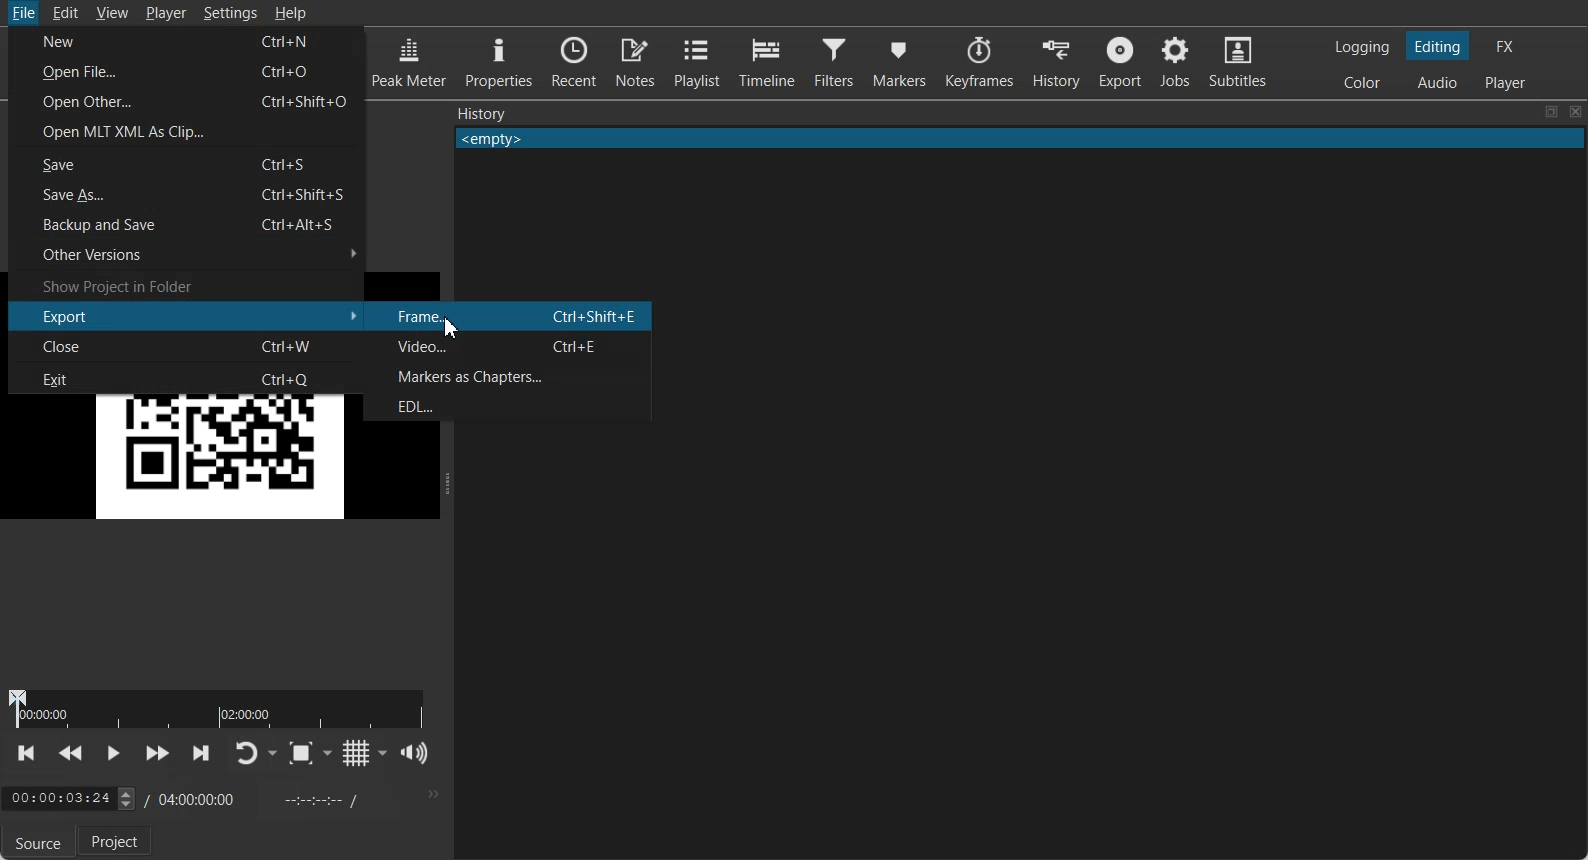  I want to click on In point, so click(317, 799).